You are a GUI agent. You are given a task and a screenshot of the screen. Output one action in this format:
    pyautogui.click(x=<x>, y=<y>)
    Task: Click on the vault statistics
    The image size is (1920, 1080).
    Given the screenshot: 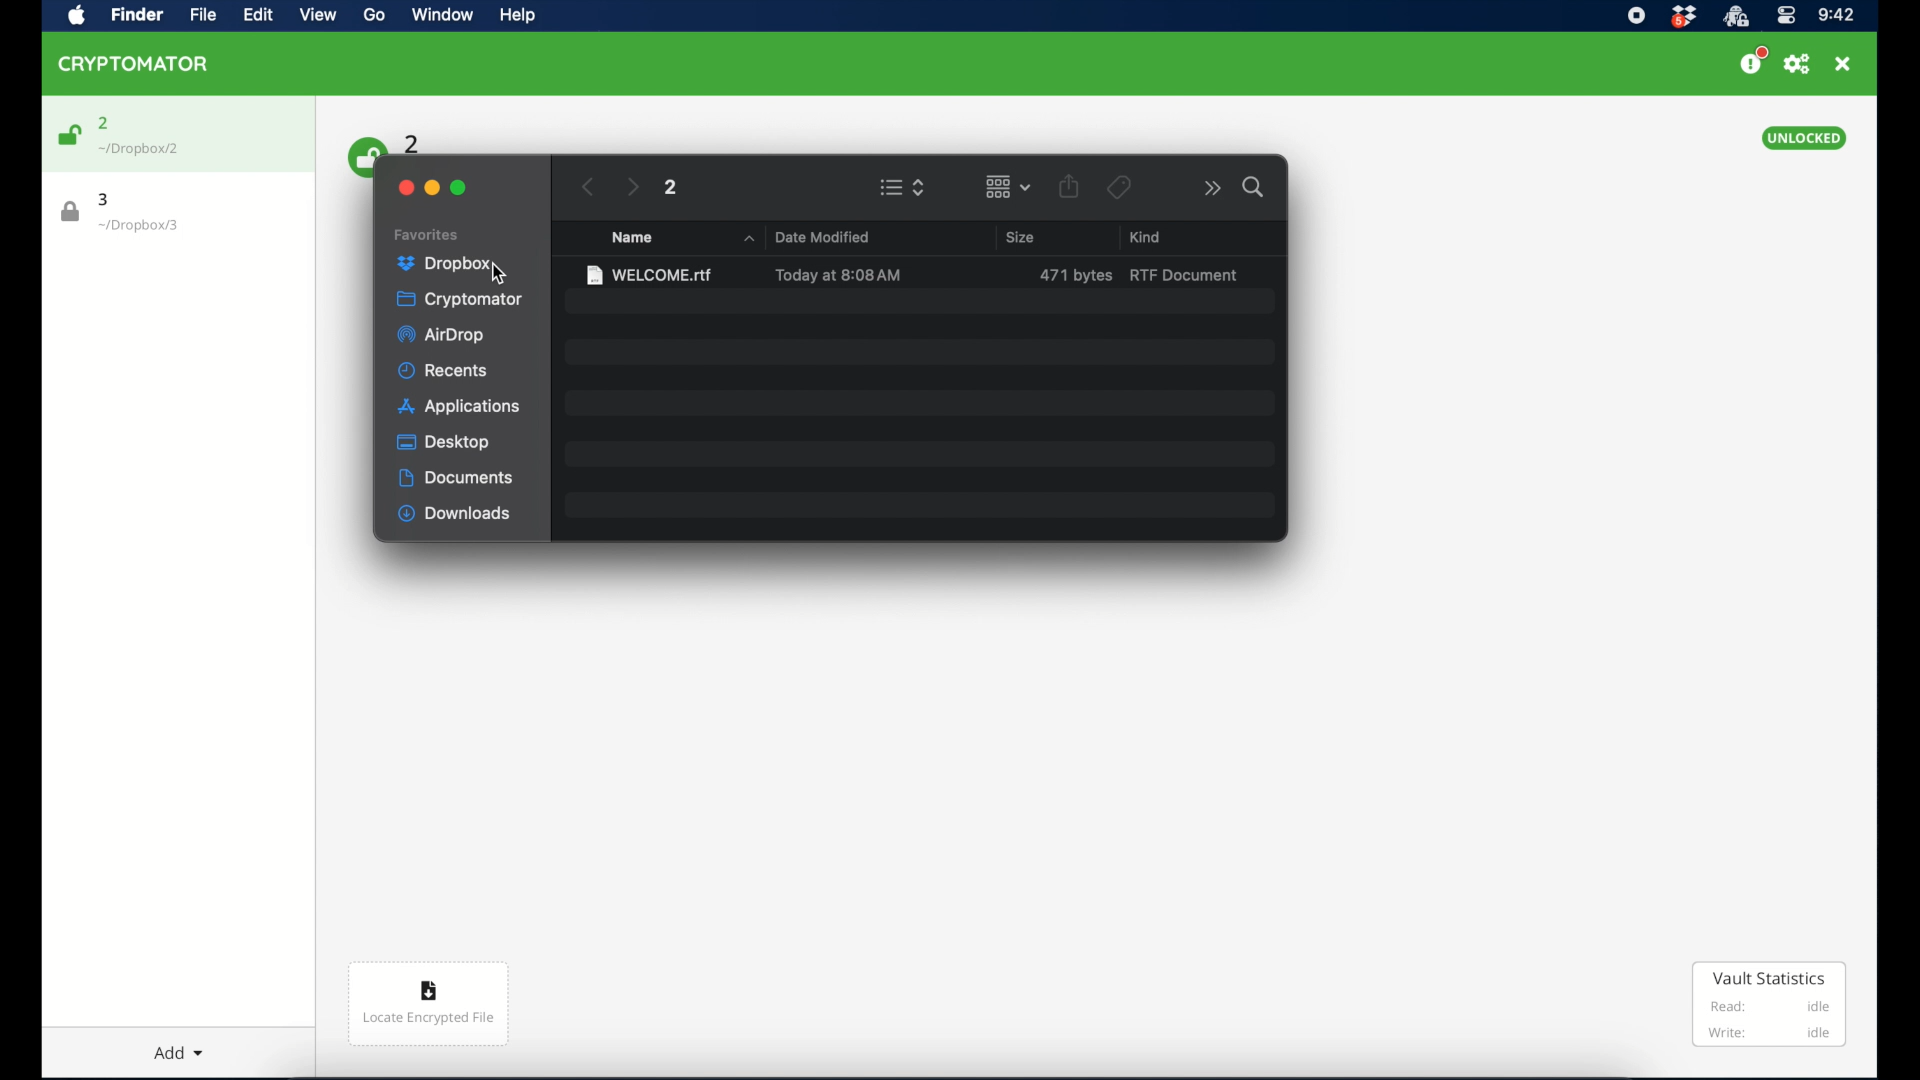 What is the action you would take?
    pyautogui.click(x=1770, y=1006)
    